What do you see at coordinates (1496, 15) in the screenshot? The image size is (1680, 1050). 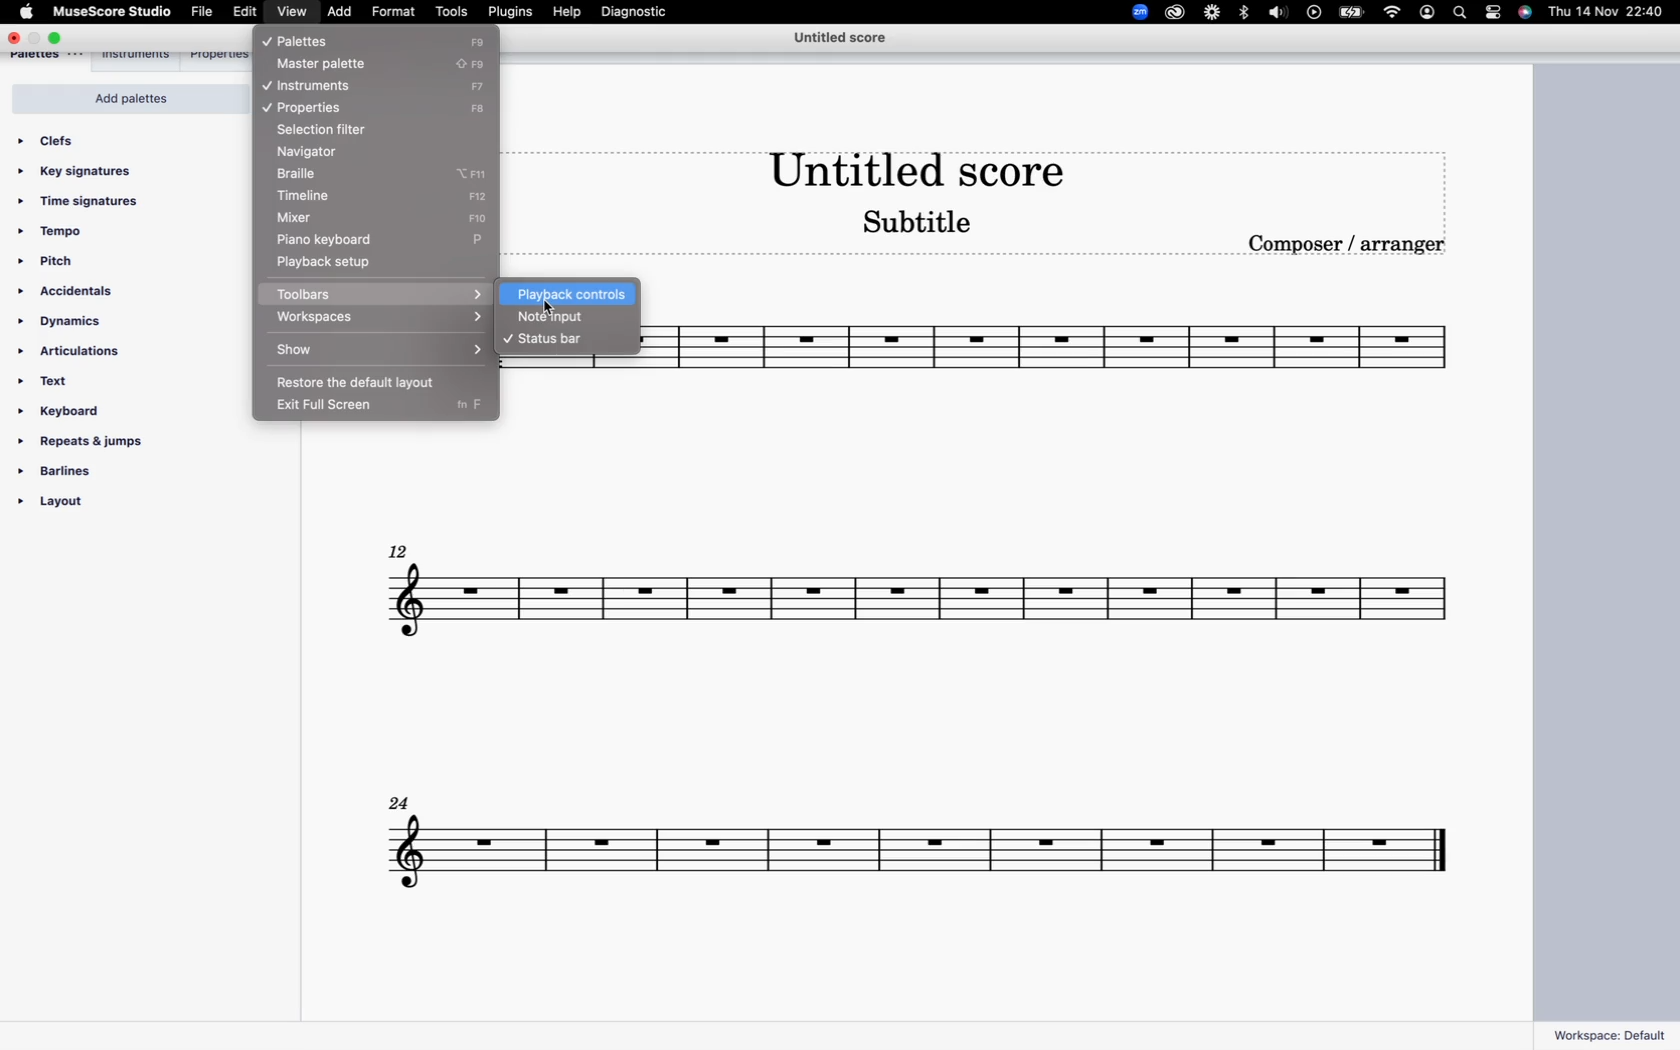 I see `settings` at bounding box center [1496, 15].